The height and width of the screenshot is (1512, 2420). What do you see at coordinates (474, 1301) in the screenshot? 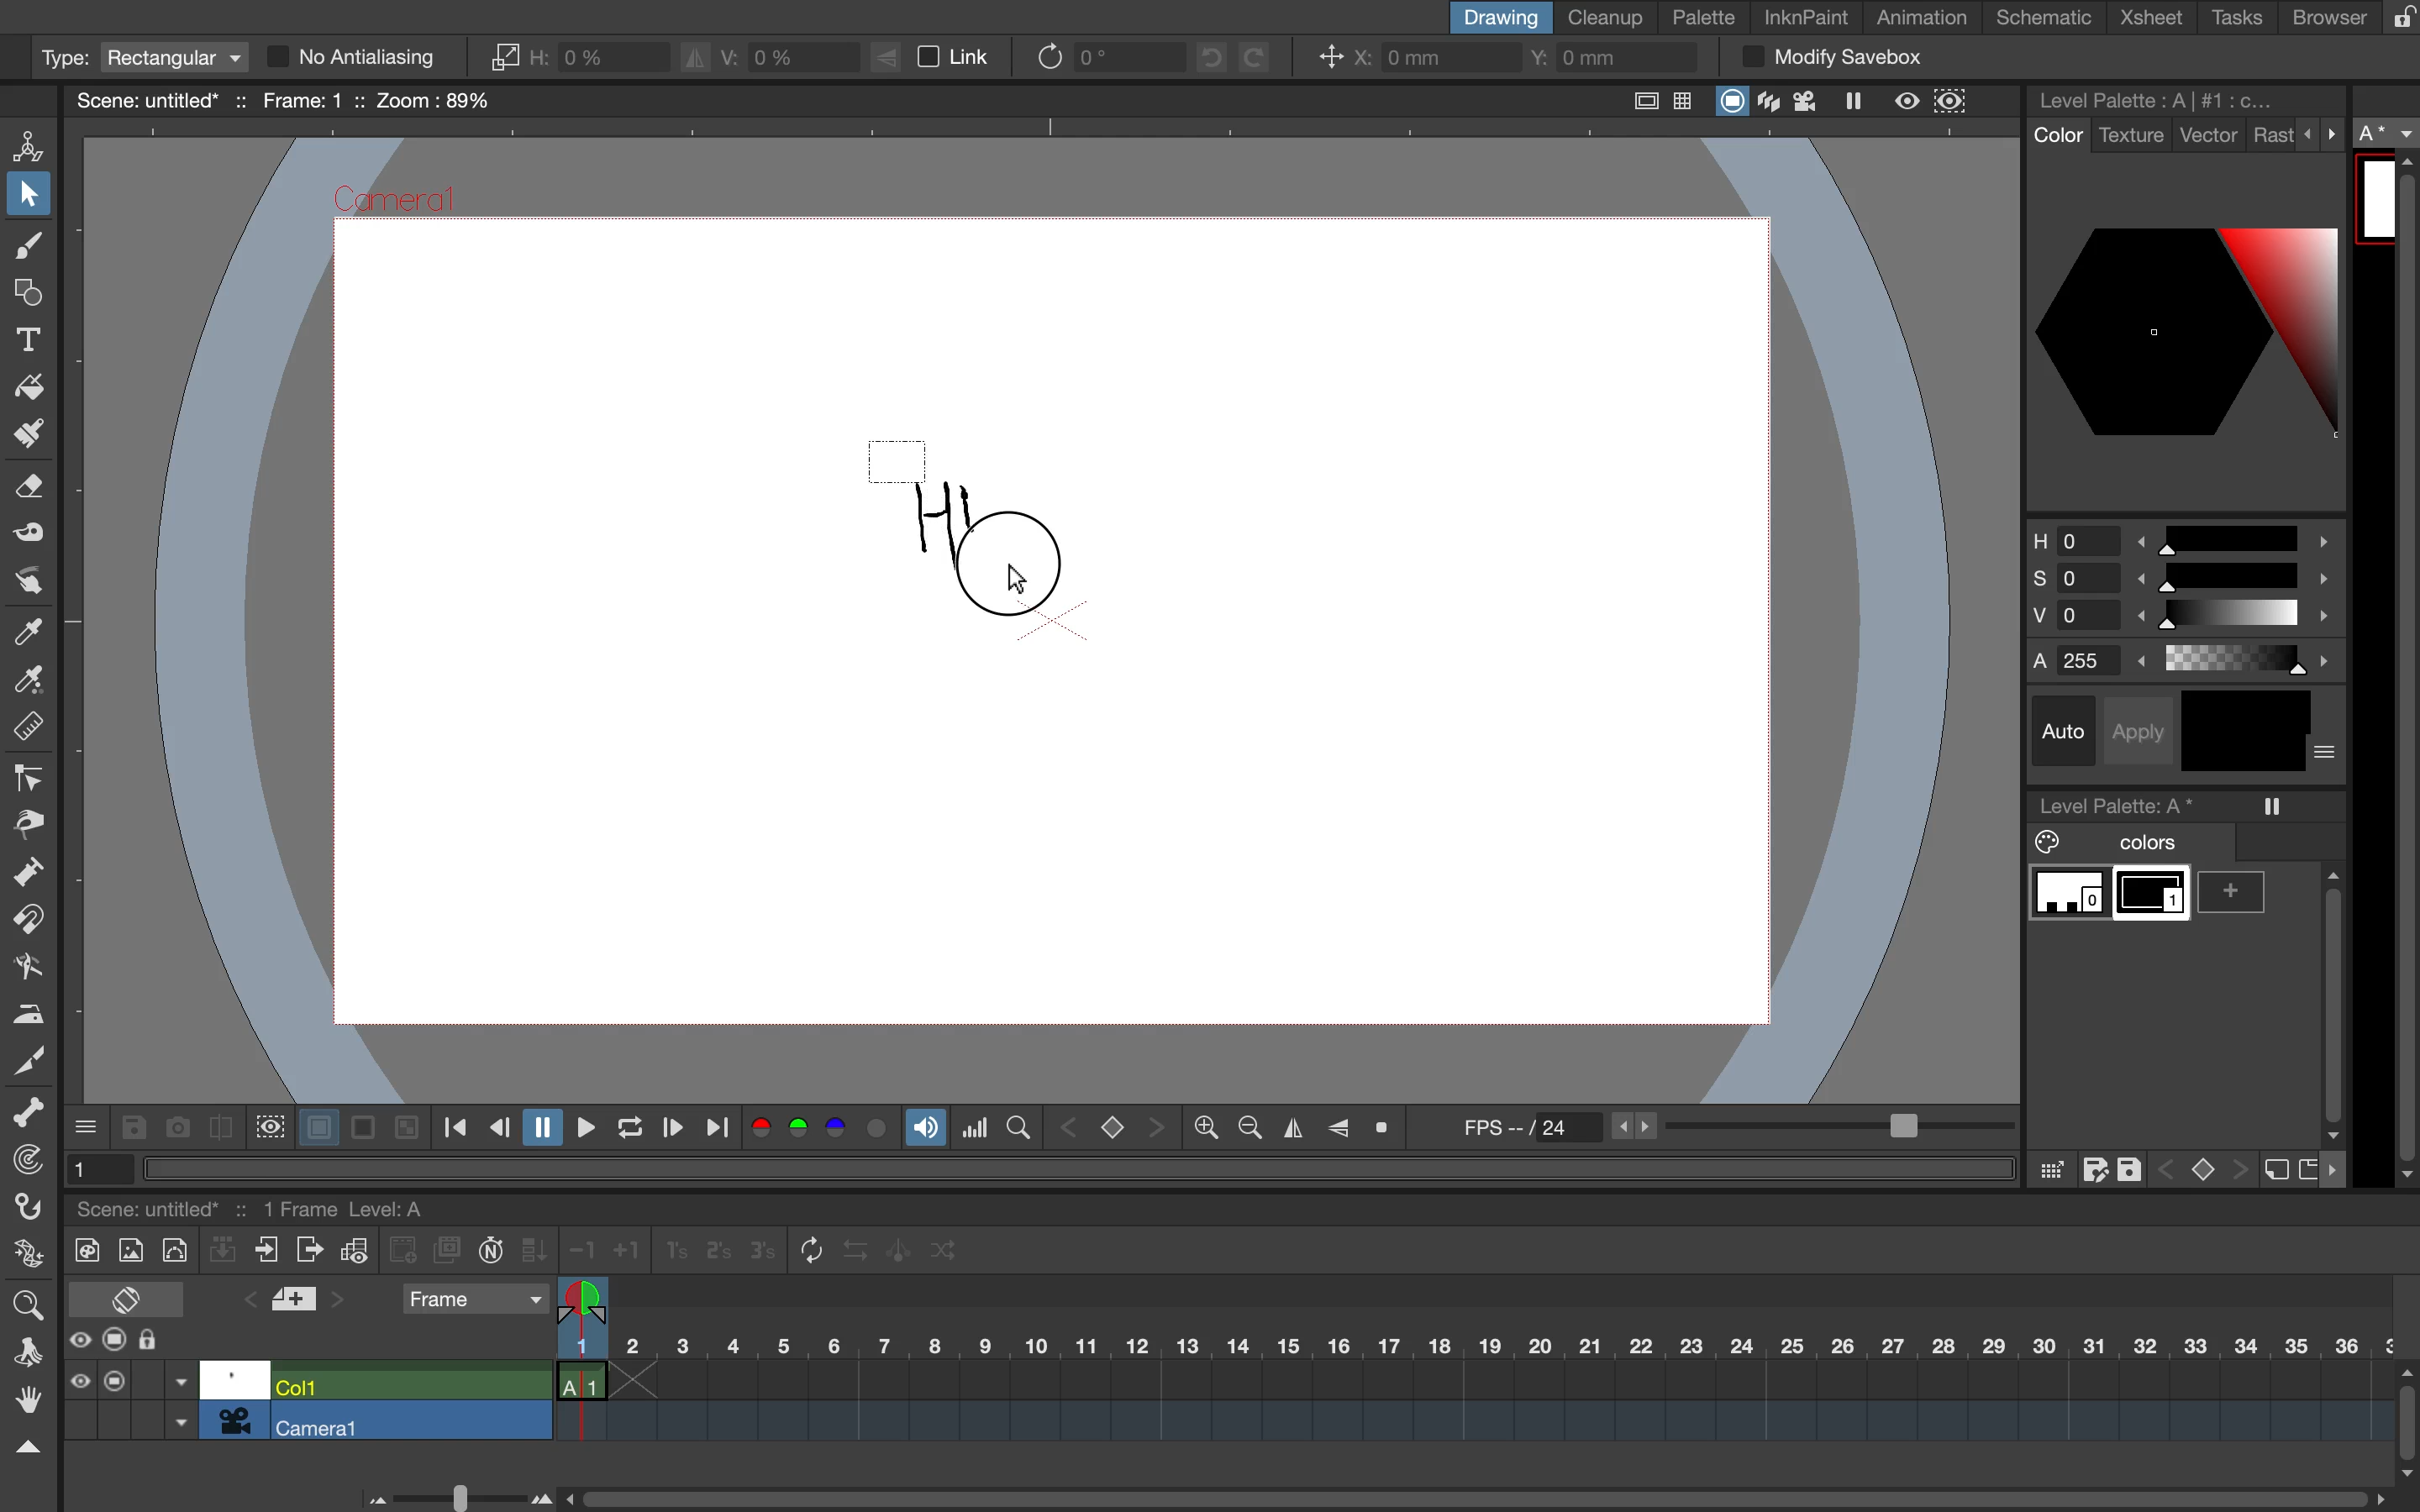
I see `frame` at bounding box center [474, 1301].